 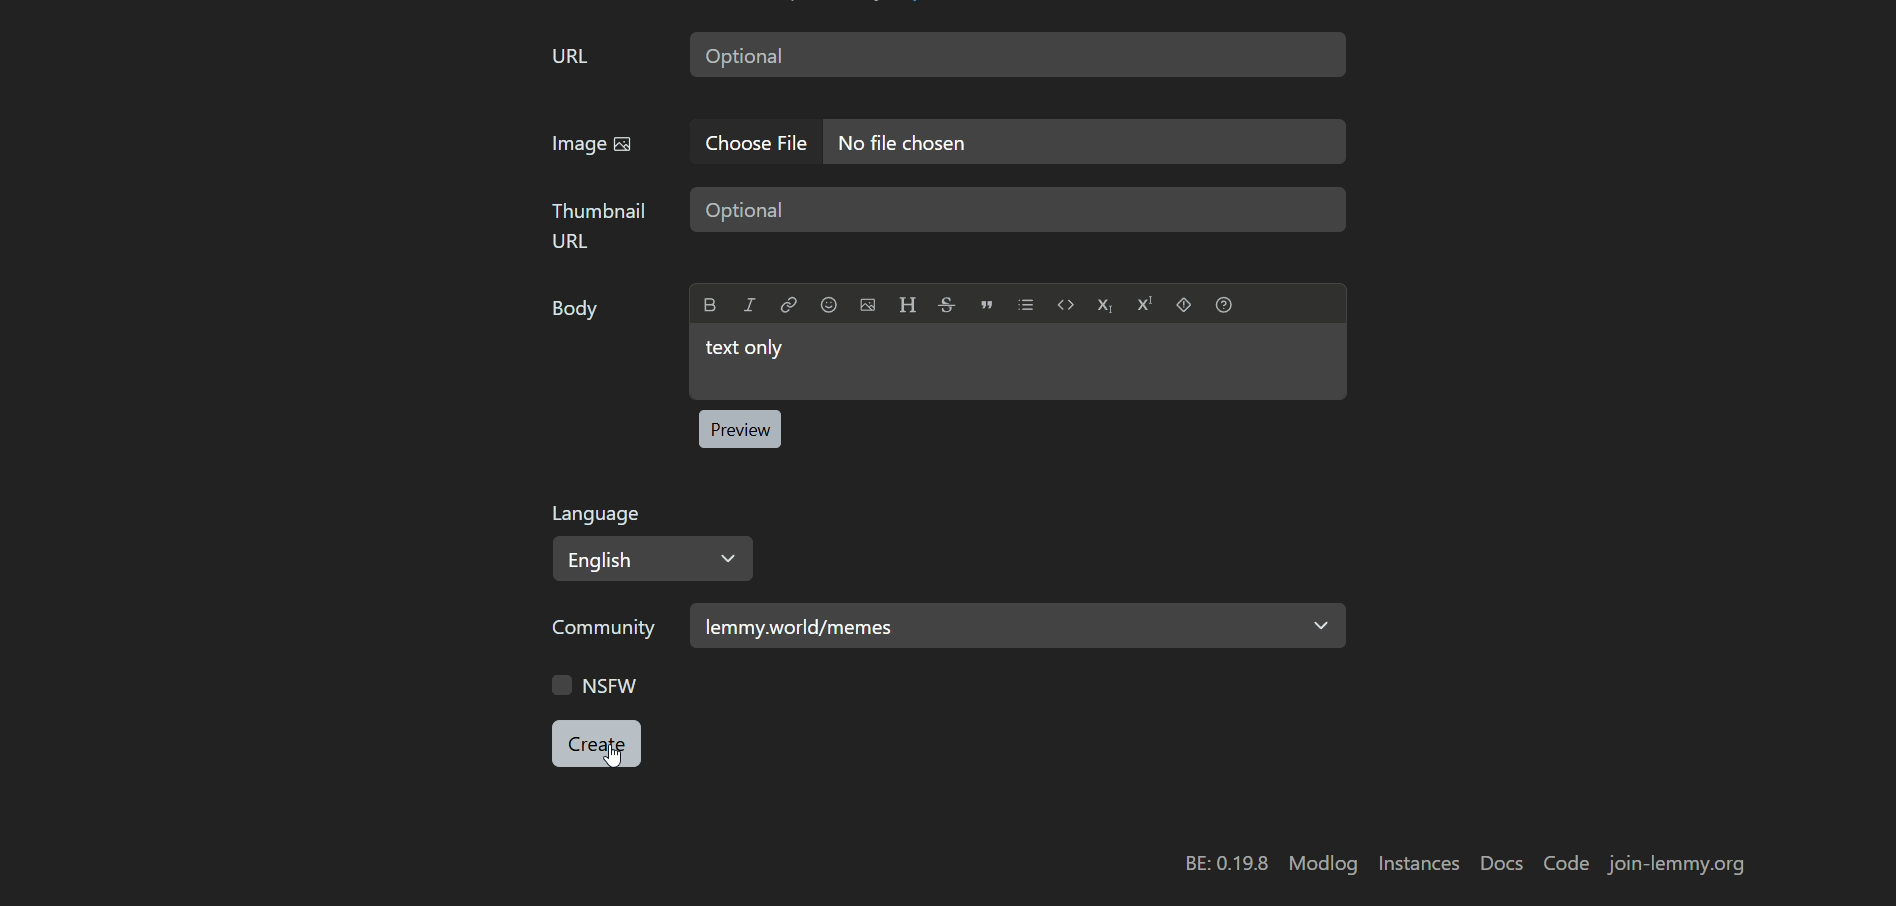 What do you see at coordinates (1502, 865) in the screenshot?
I see `docs` at bounding box center [1502, 865].